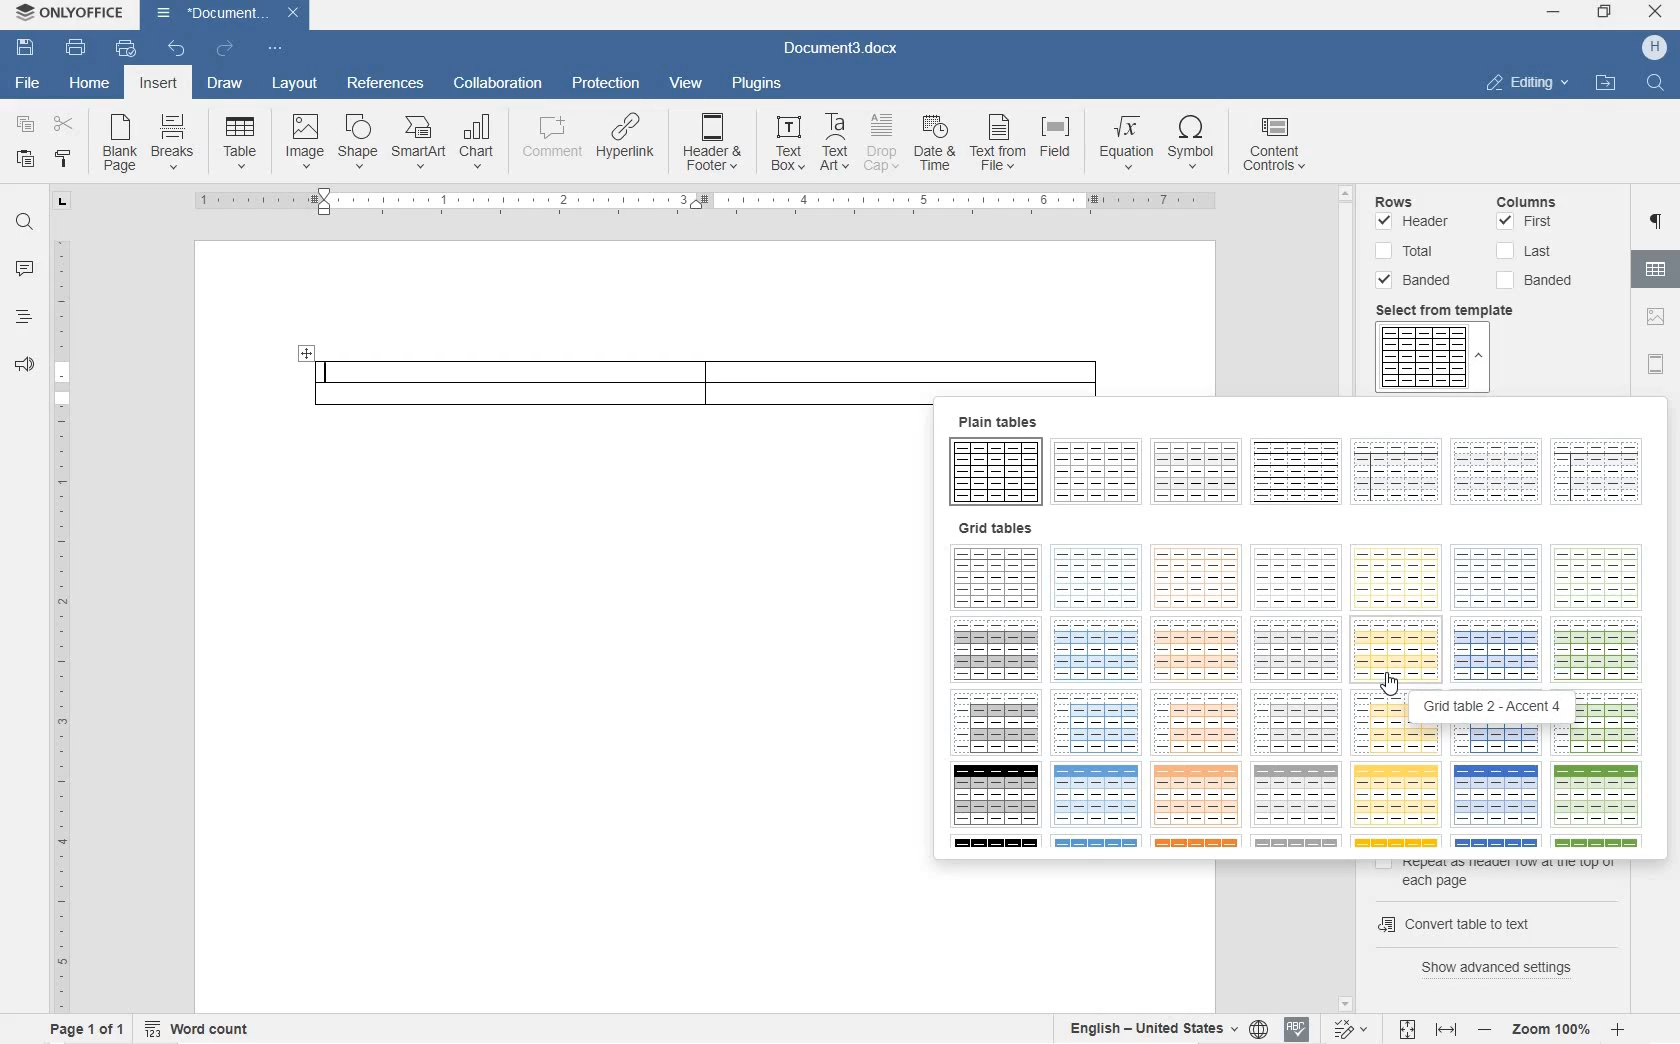 This screenshot has width=1680, height=1044. What do you see at coordinates (782, 143) in the screenshot?
I see `TextBox` at bounding box center [782, 143].